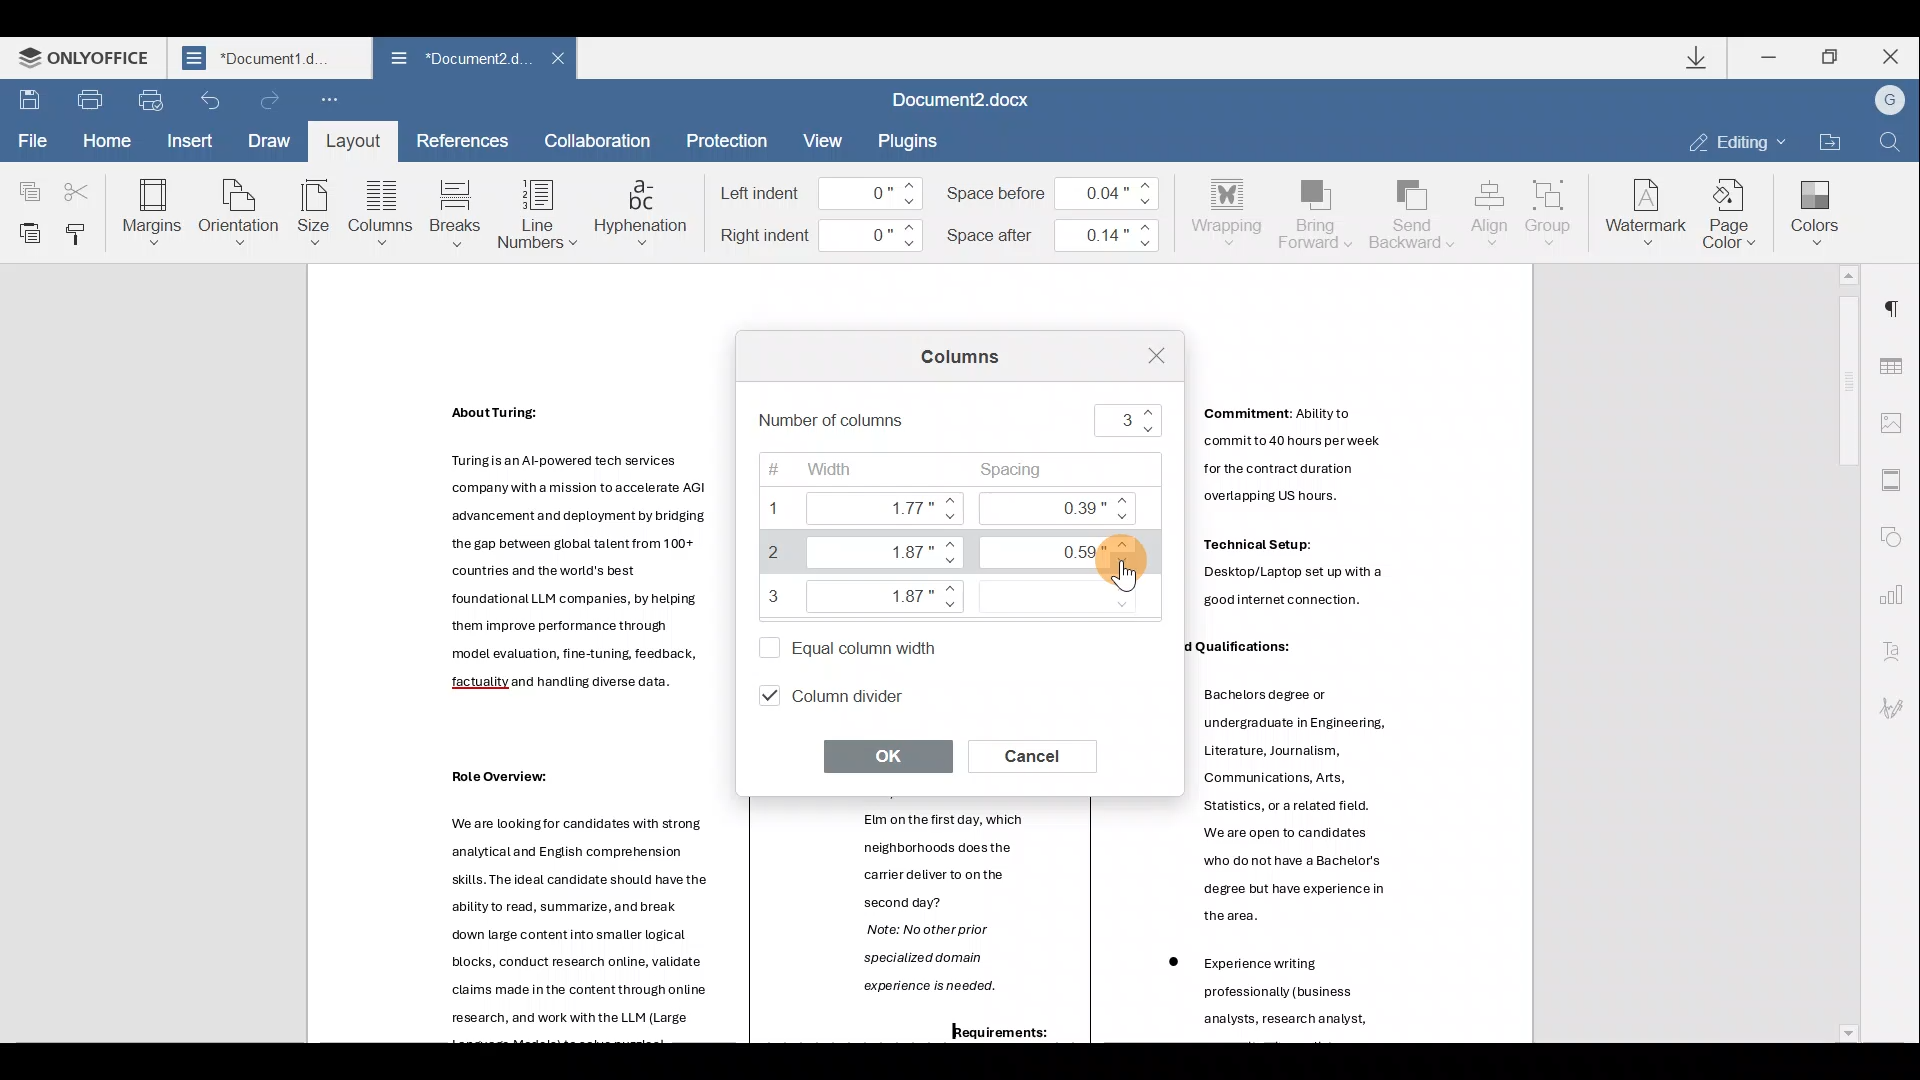 The height and width of the screenshot is (1080, 1920). What do you see at coordinates (856, 534) in the screenshot?
I see `Width` at bounding box center [856, 534].